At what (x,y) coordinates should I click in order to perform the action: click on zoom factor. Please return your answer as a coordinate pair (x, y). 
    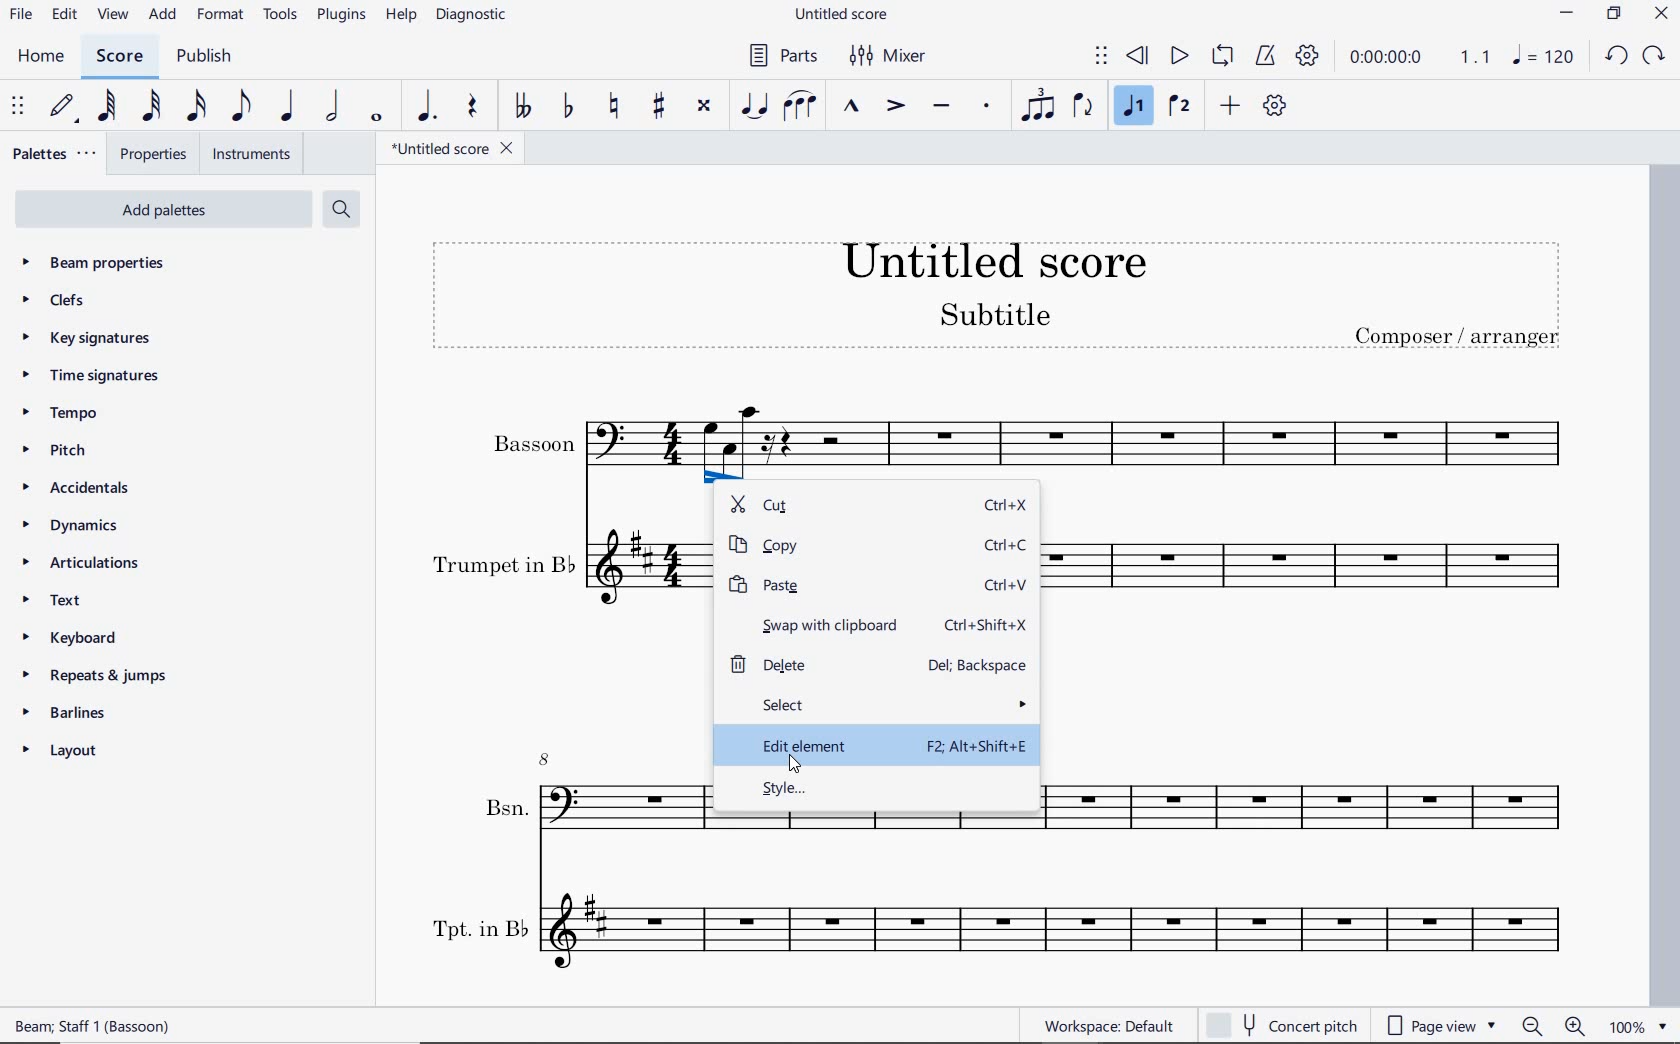
    Looking at the image, I should click on (1640, 1025).